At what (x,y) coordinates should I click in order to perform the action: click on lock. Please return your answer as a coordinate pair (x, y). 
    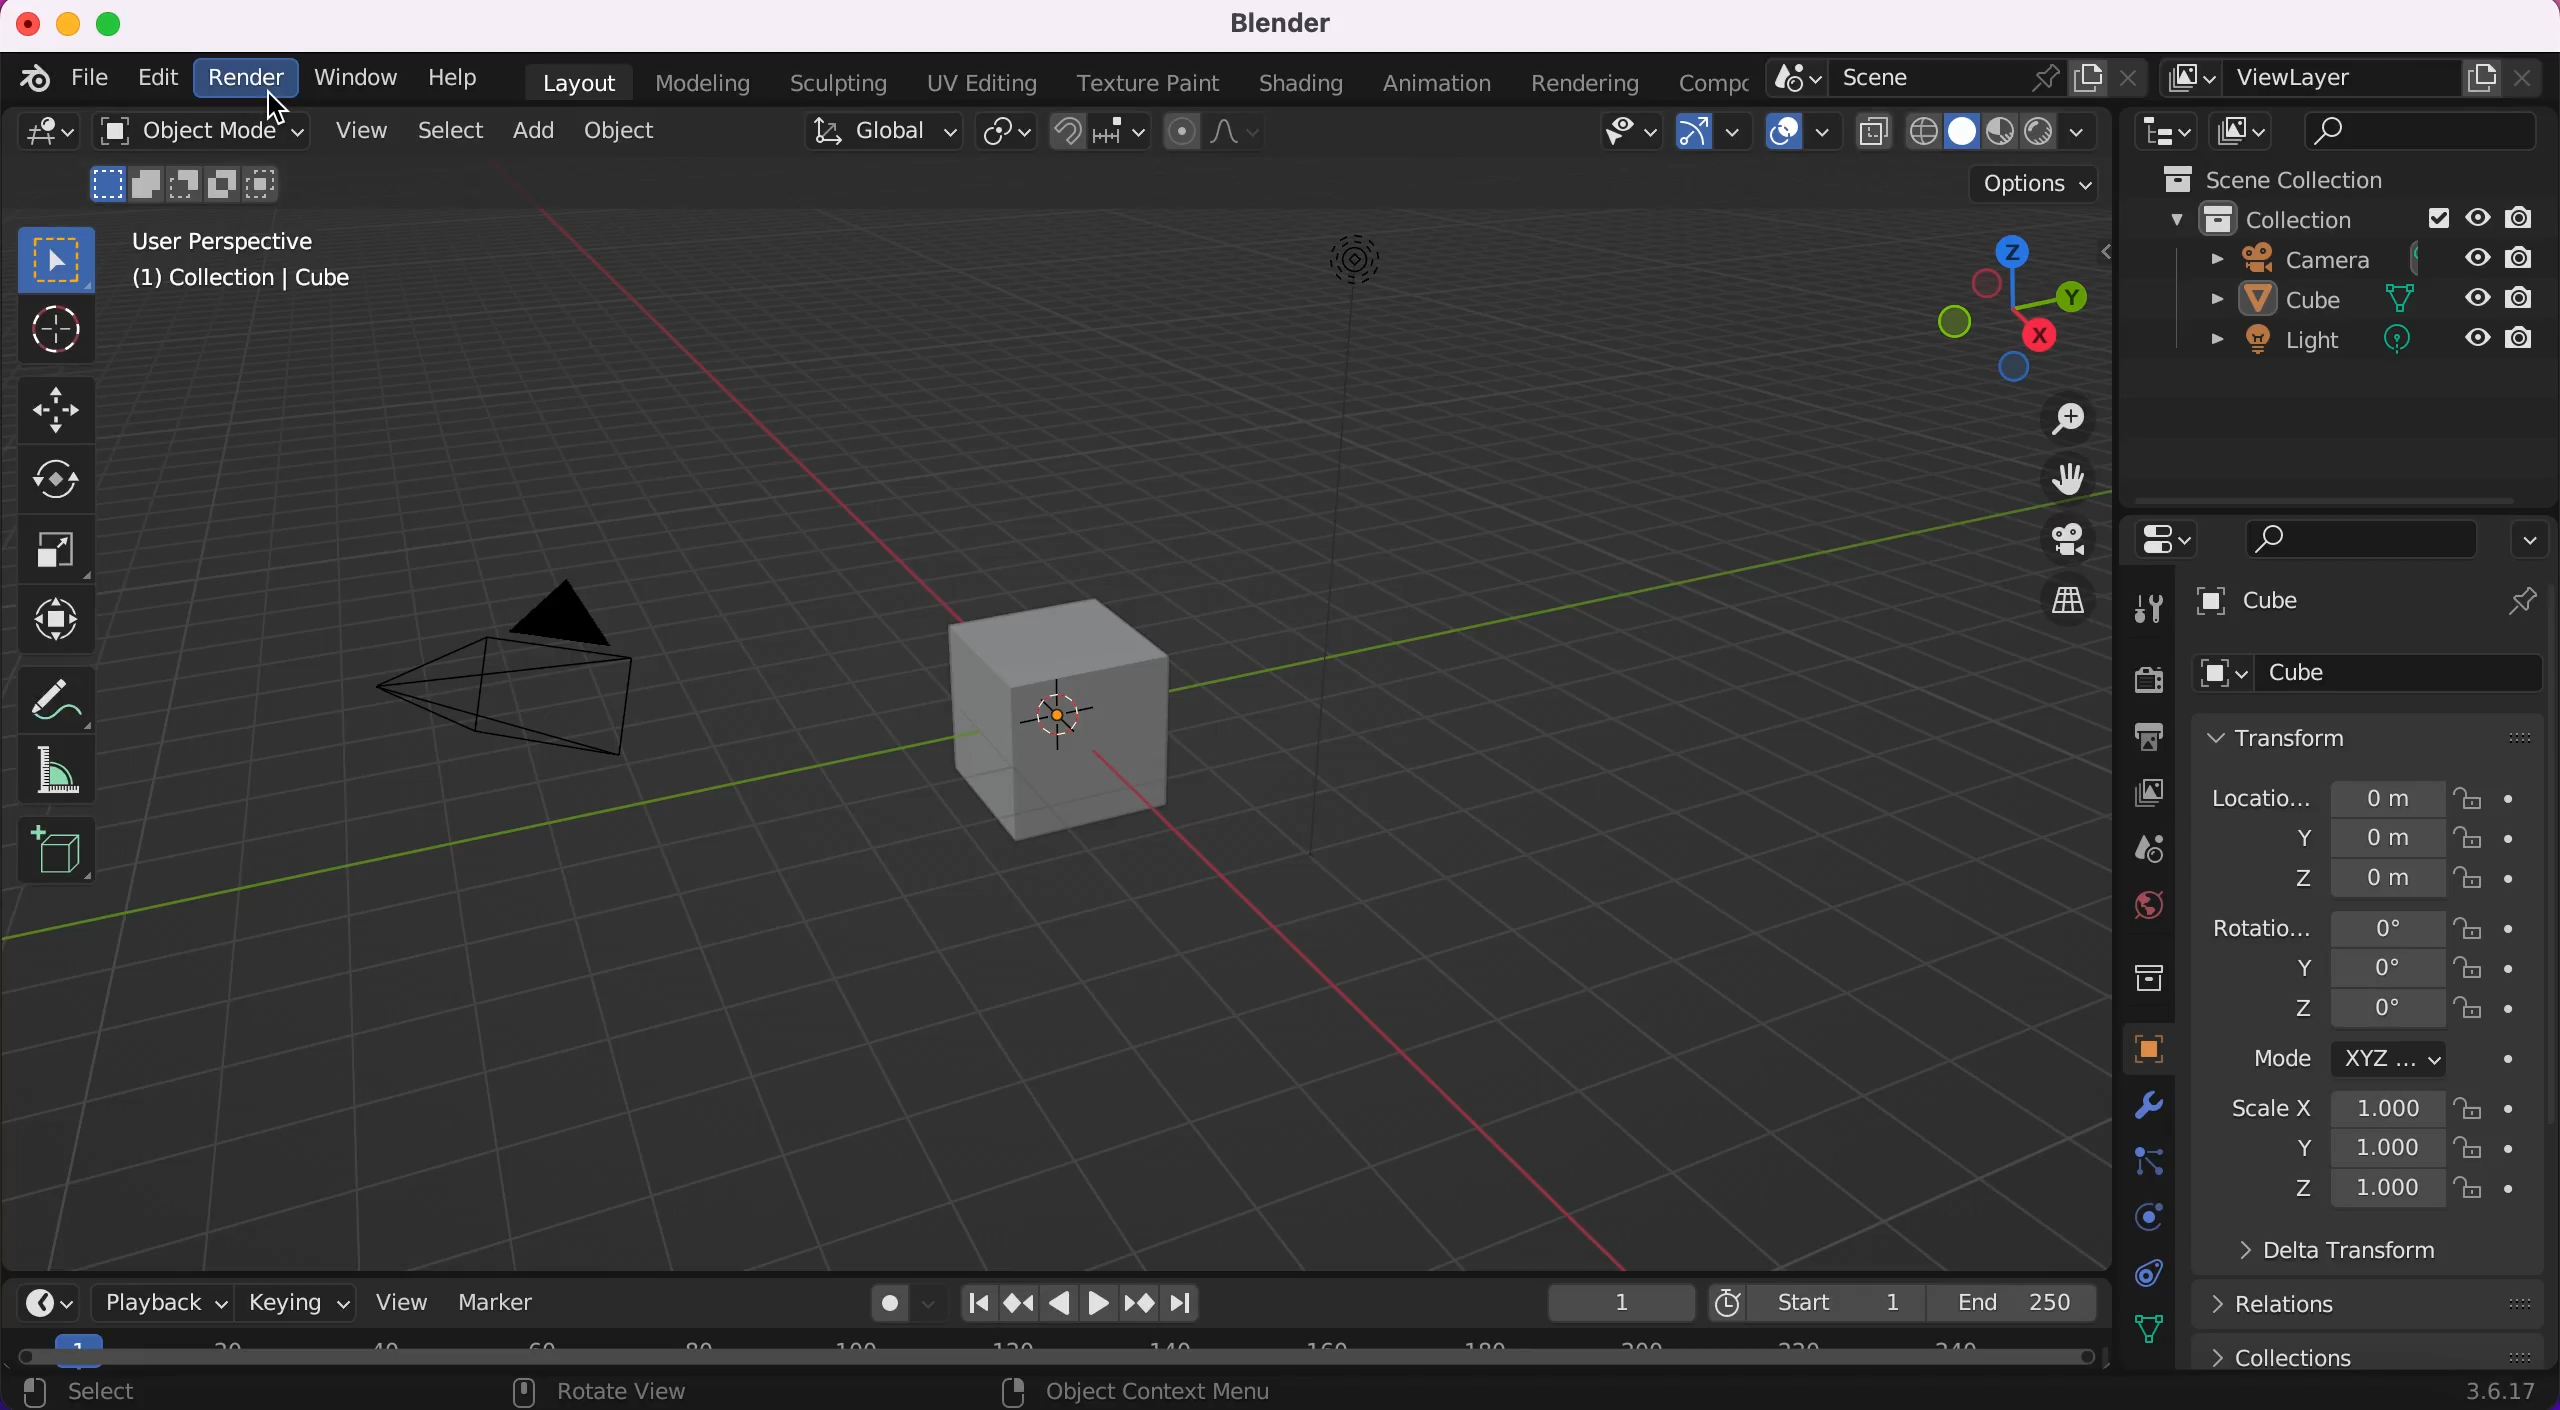
    Looking at the image, I should click on (2489, 928).